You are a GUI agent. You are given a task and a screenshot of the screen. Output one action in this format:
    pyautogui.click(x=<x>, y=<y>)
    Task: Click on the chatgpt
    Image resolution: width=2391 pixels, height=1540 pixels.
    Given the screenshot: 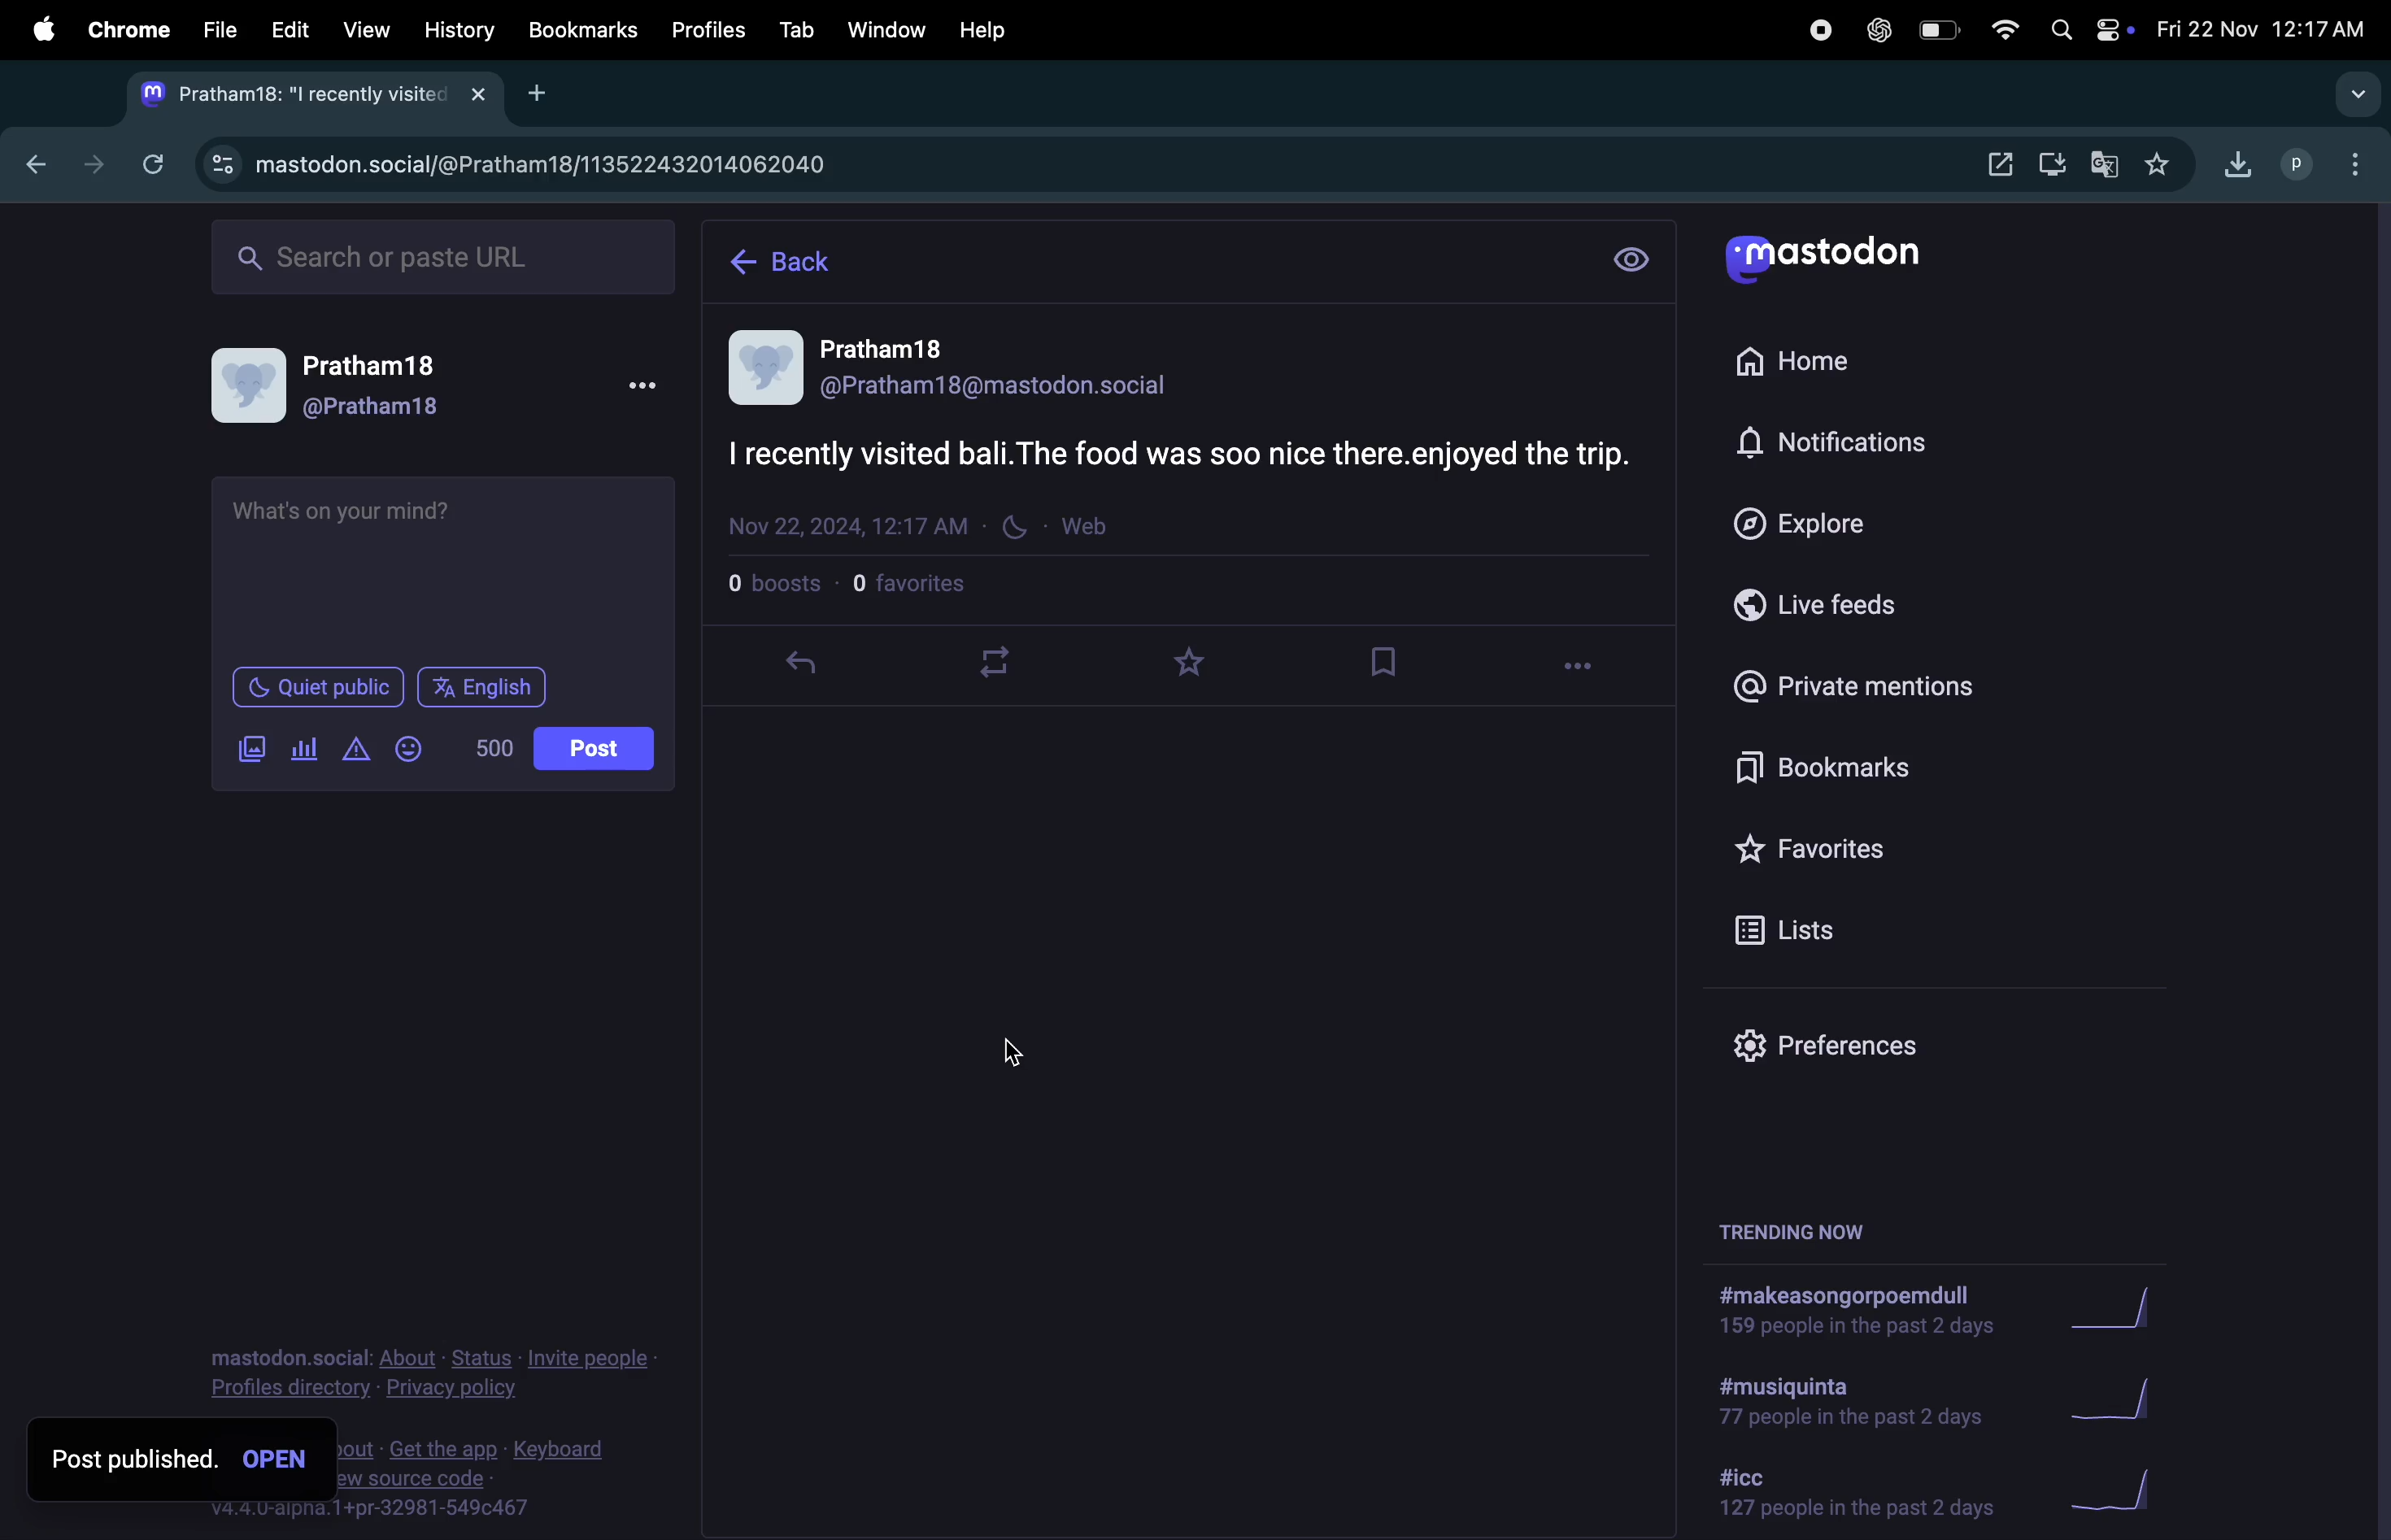 What is the action you would take?
    pyautogui.click(x=1877, y=31)
    